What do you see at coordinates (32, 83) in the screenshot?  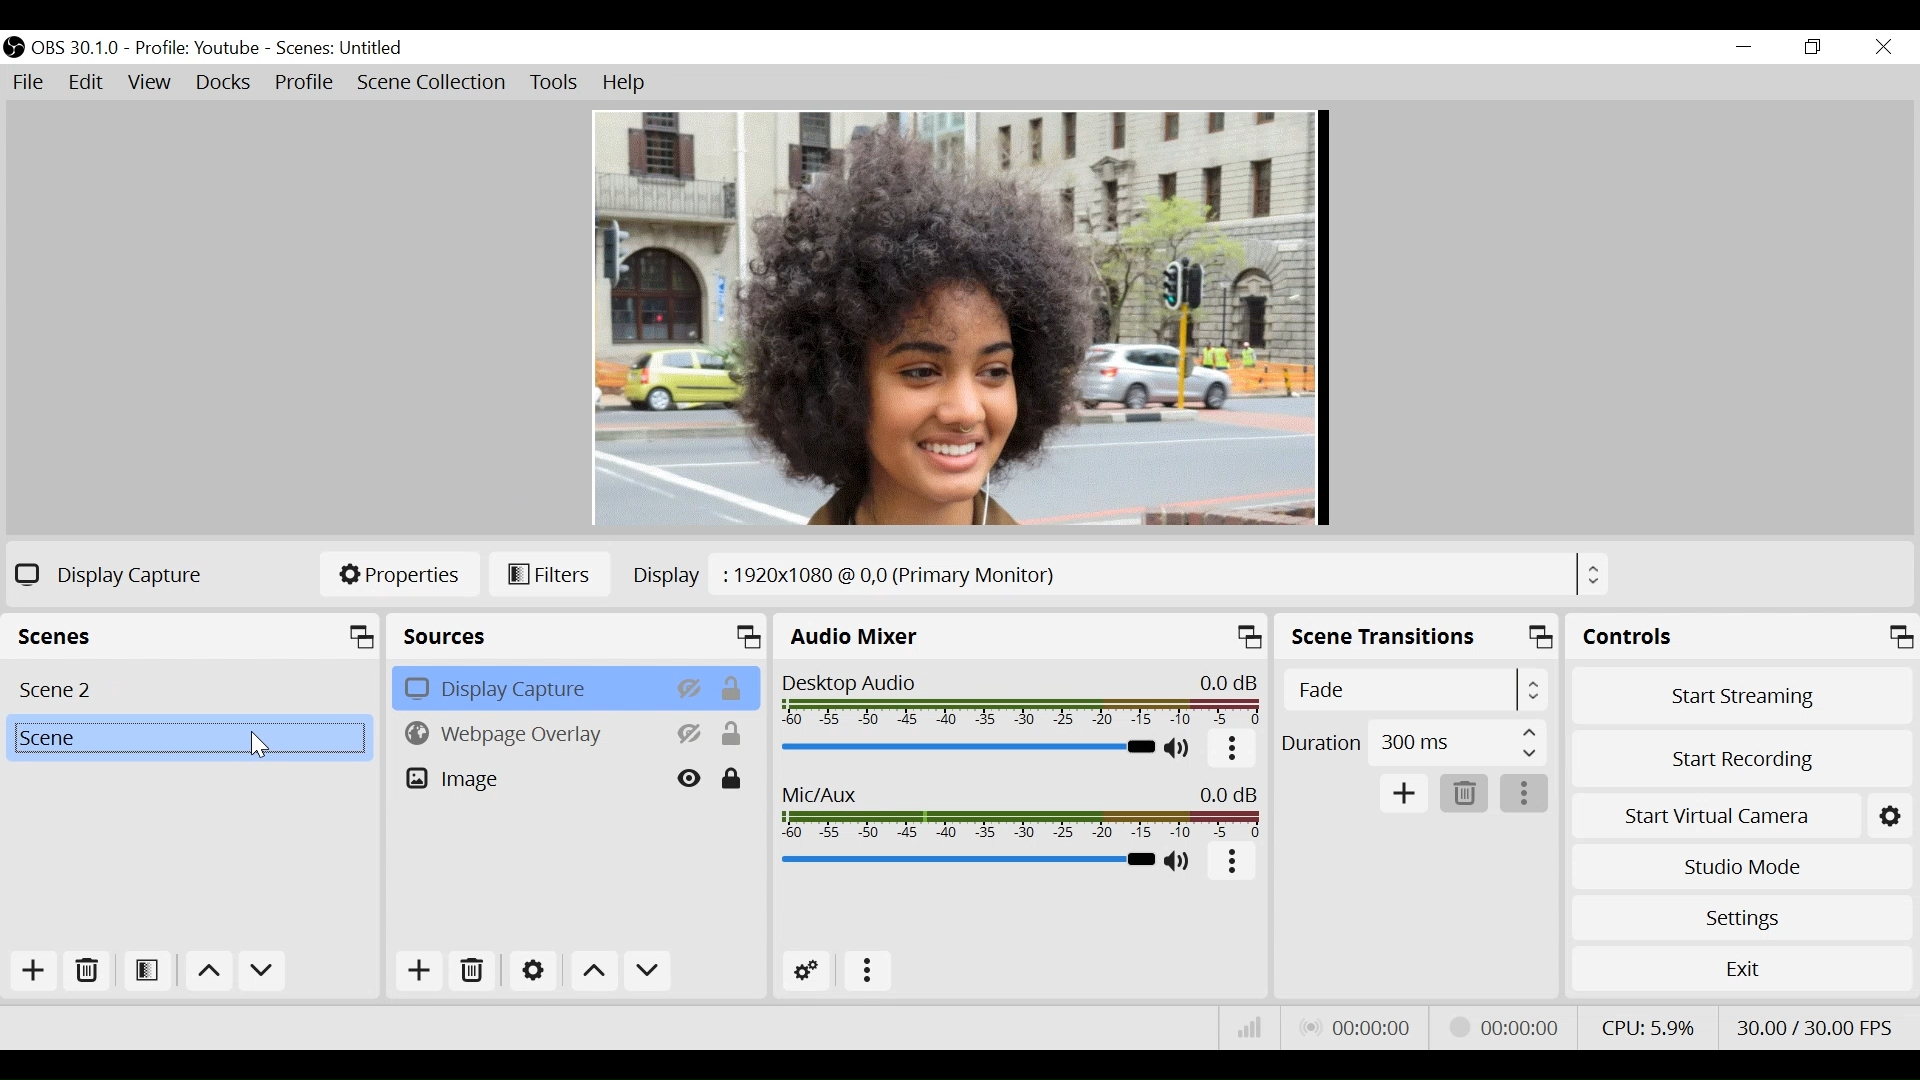 I see `File` at bounding box center [32, 83].